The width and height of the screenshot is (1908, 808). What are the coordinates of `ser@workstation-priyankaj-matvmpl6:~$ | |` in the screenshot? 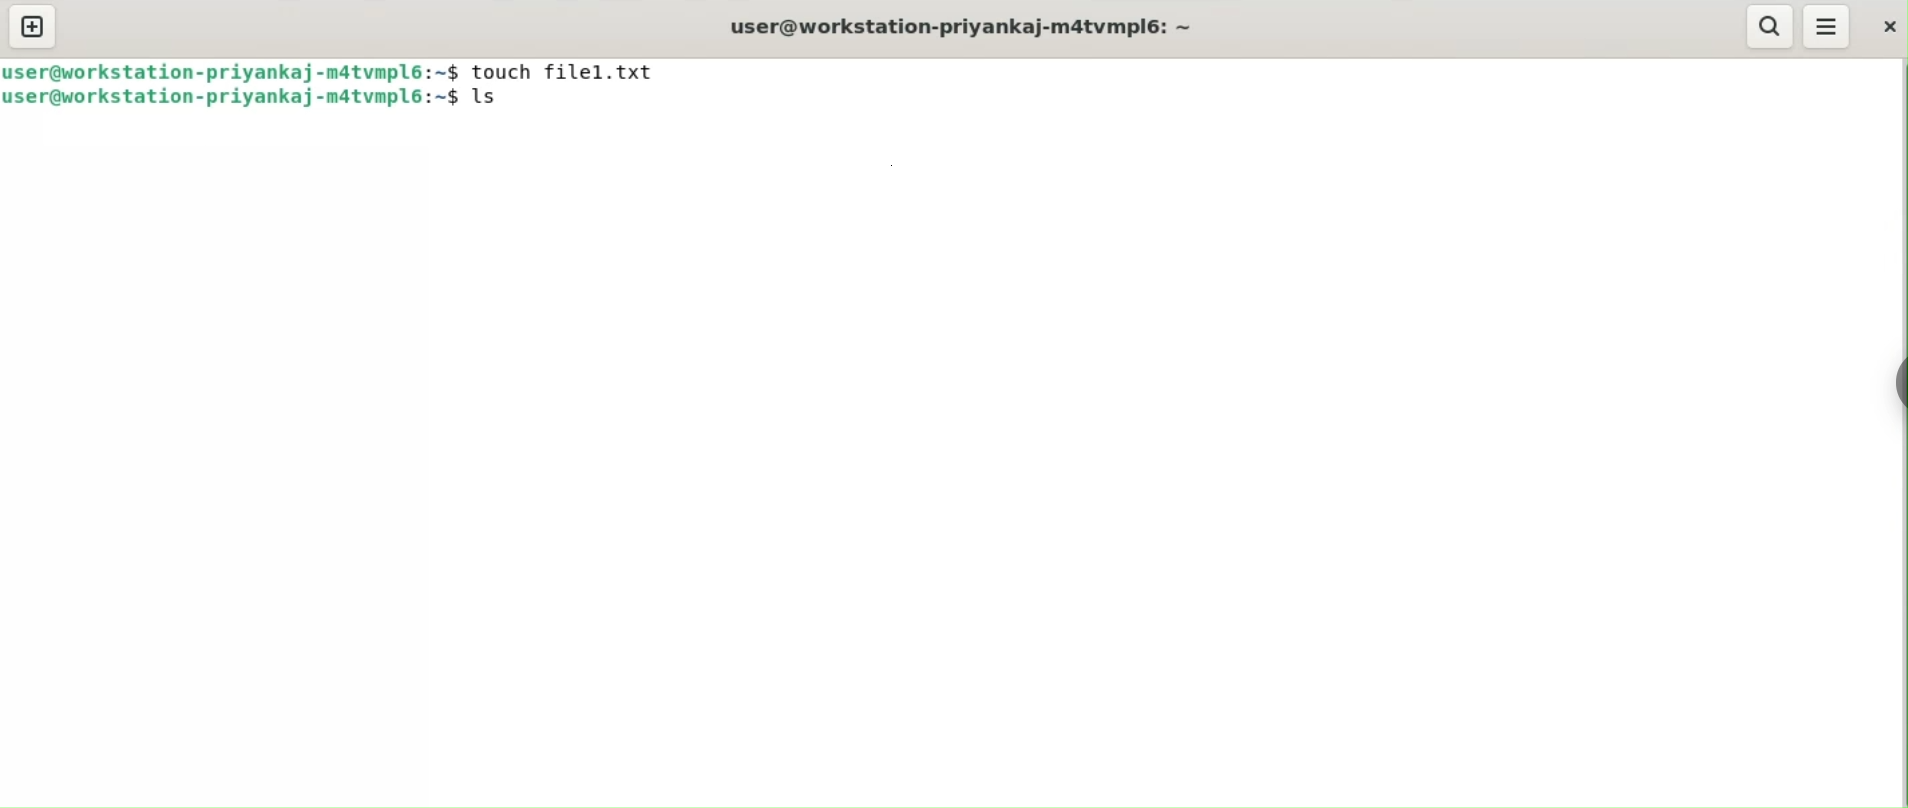 It's located at (234, 97).